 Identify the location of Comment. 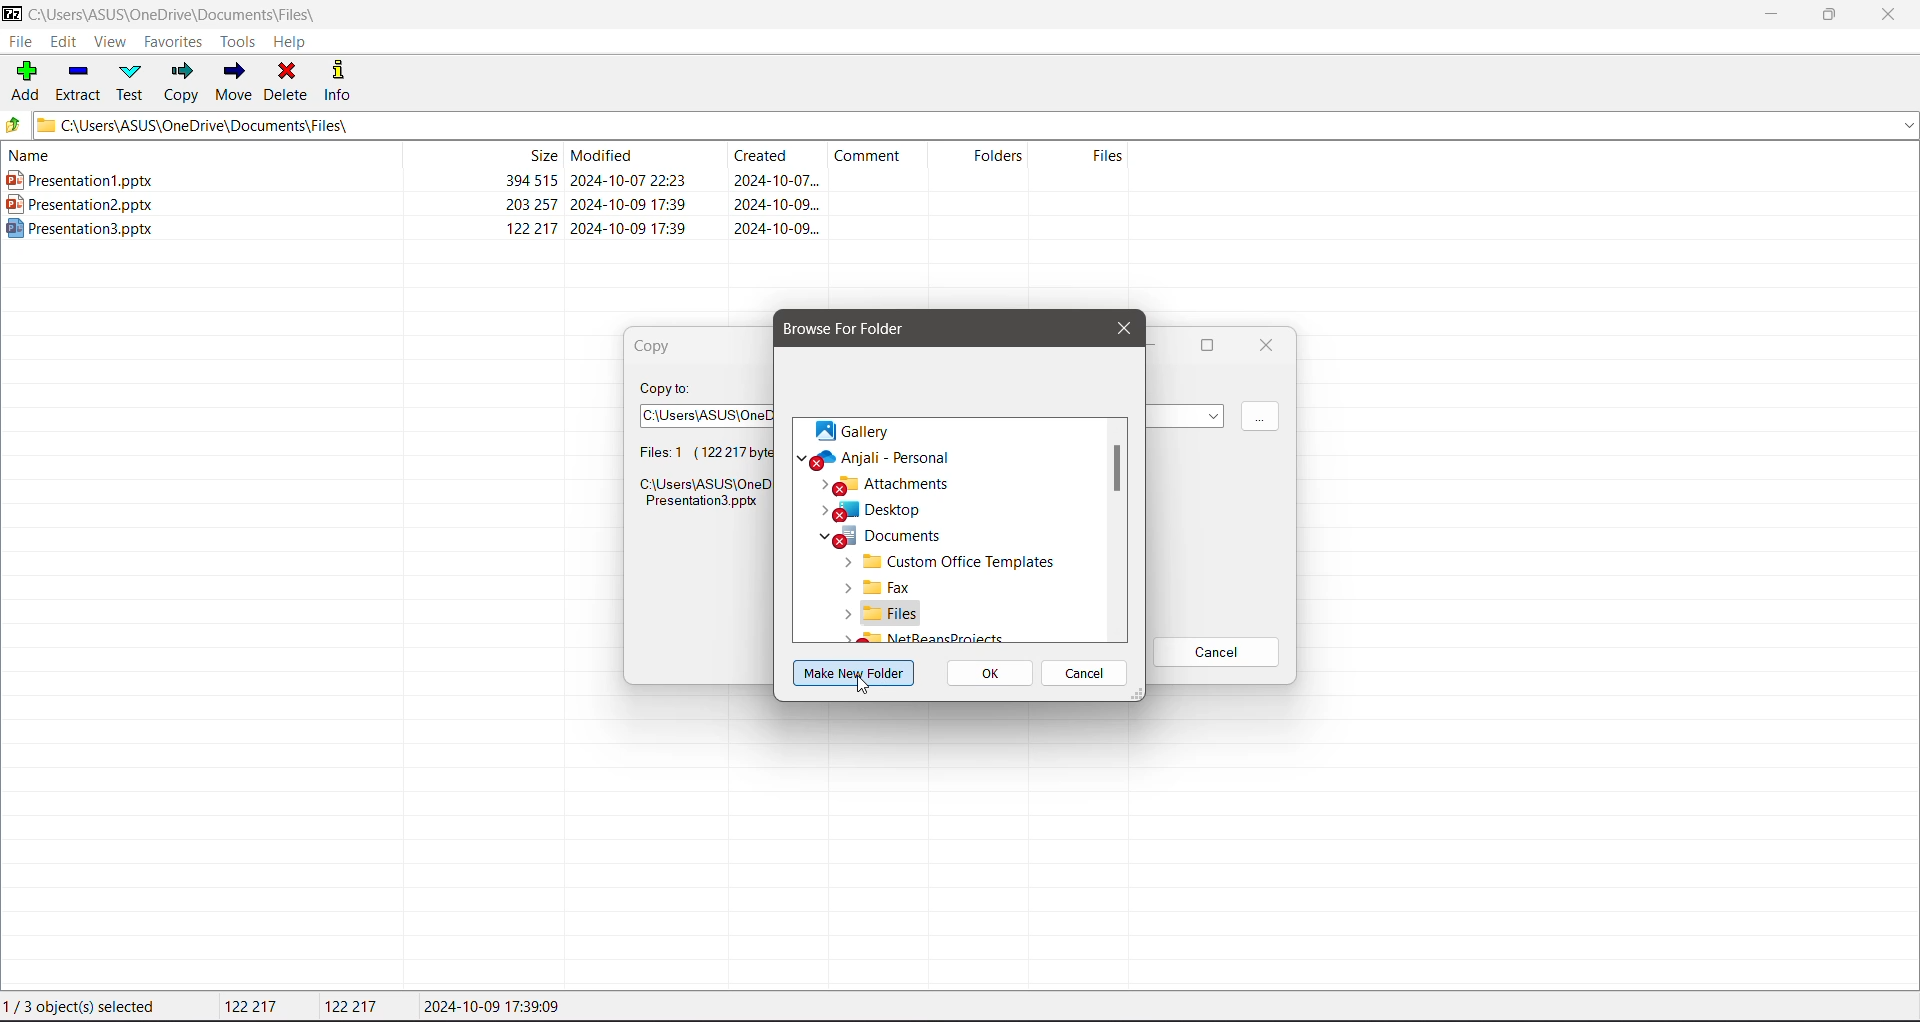
(882, 155).